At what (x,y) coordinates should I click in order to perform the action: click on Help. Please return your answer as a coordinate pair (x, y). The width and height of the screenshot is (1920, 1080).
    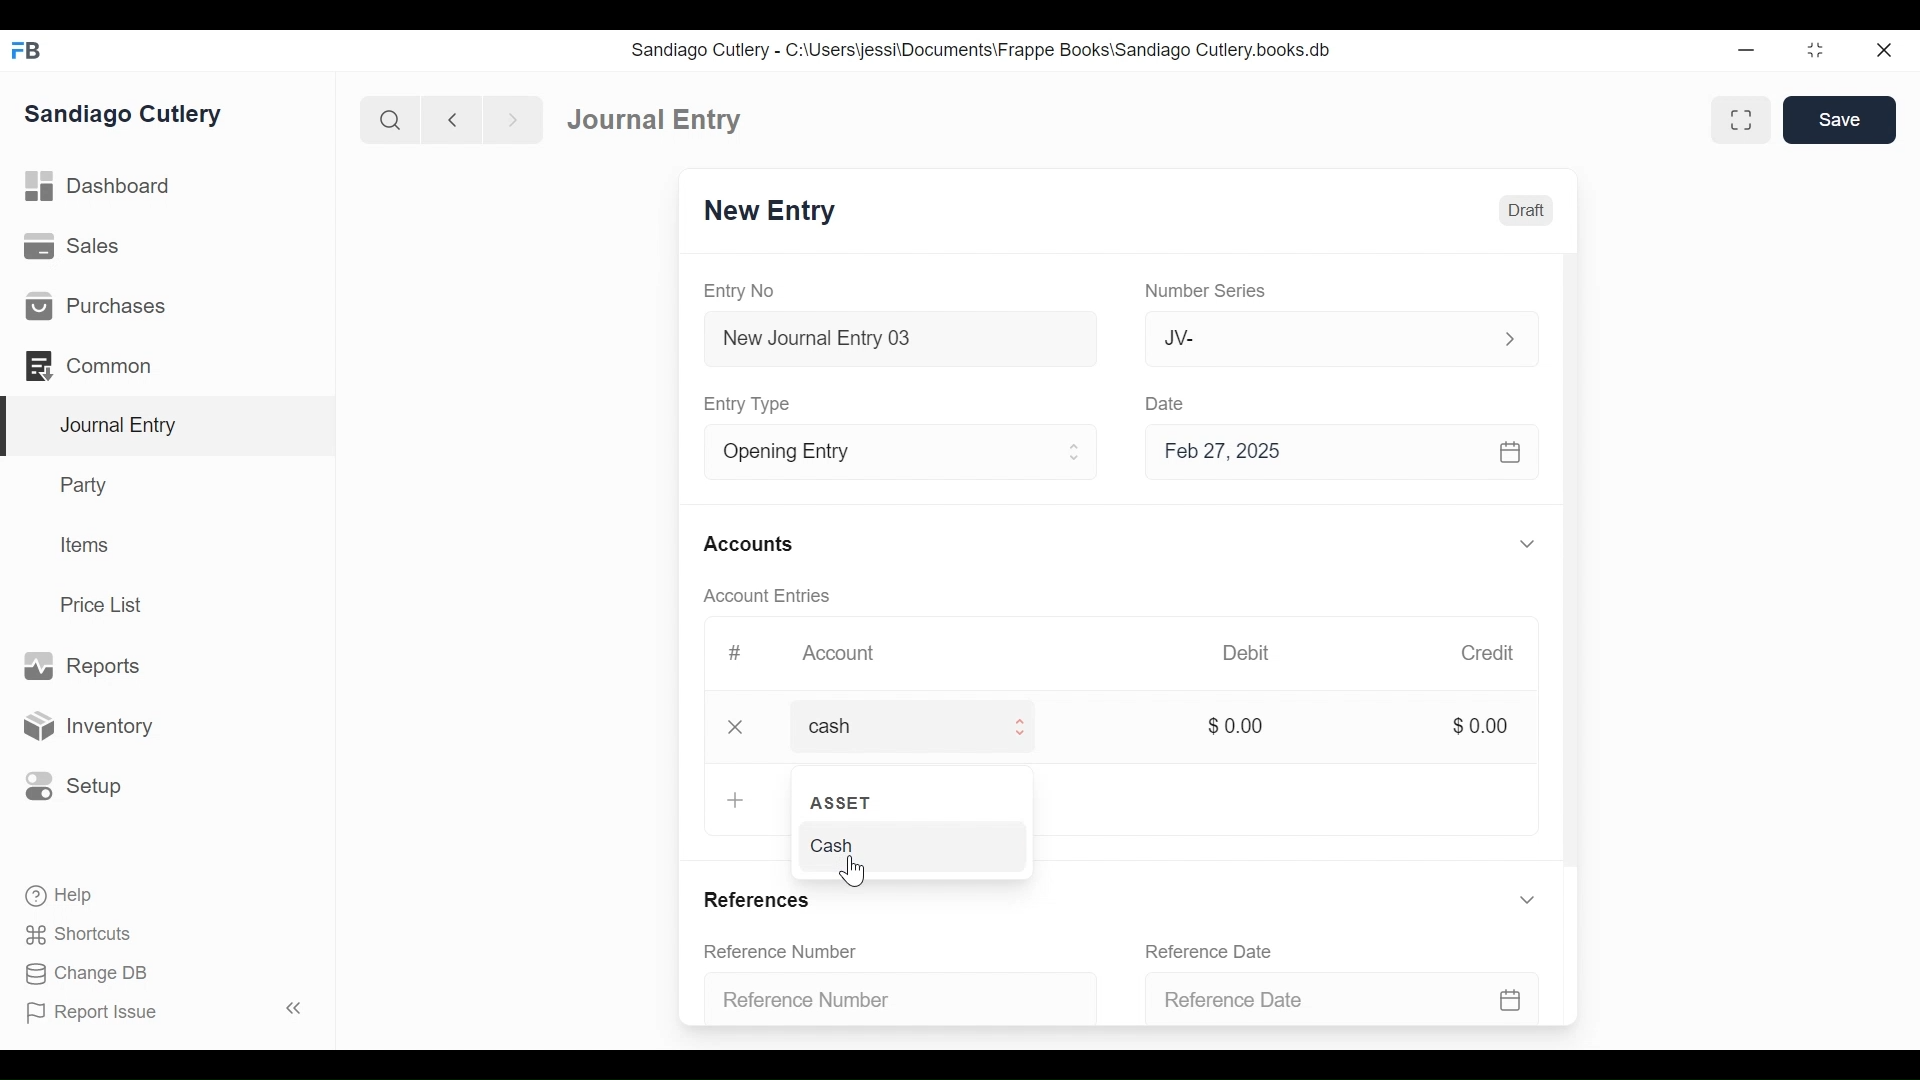
    Looking at the image, I should click on (61, 896).